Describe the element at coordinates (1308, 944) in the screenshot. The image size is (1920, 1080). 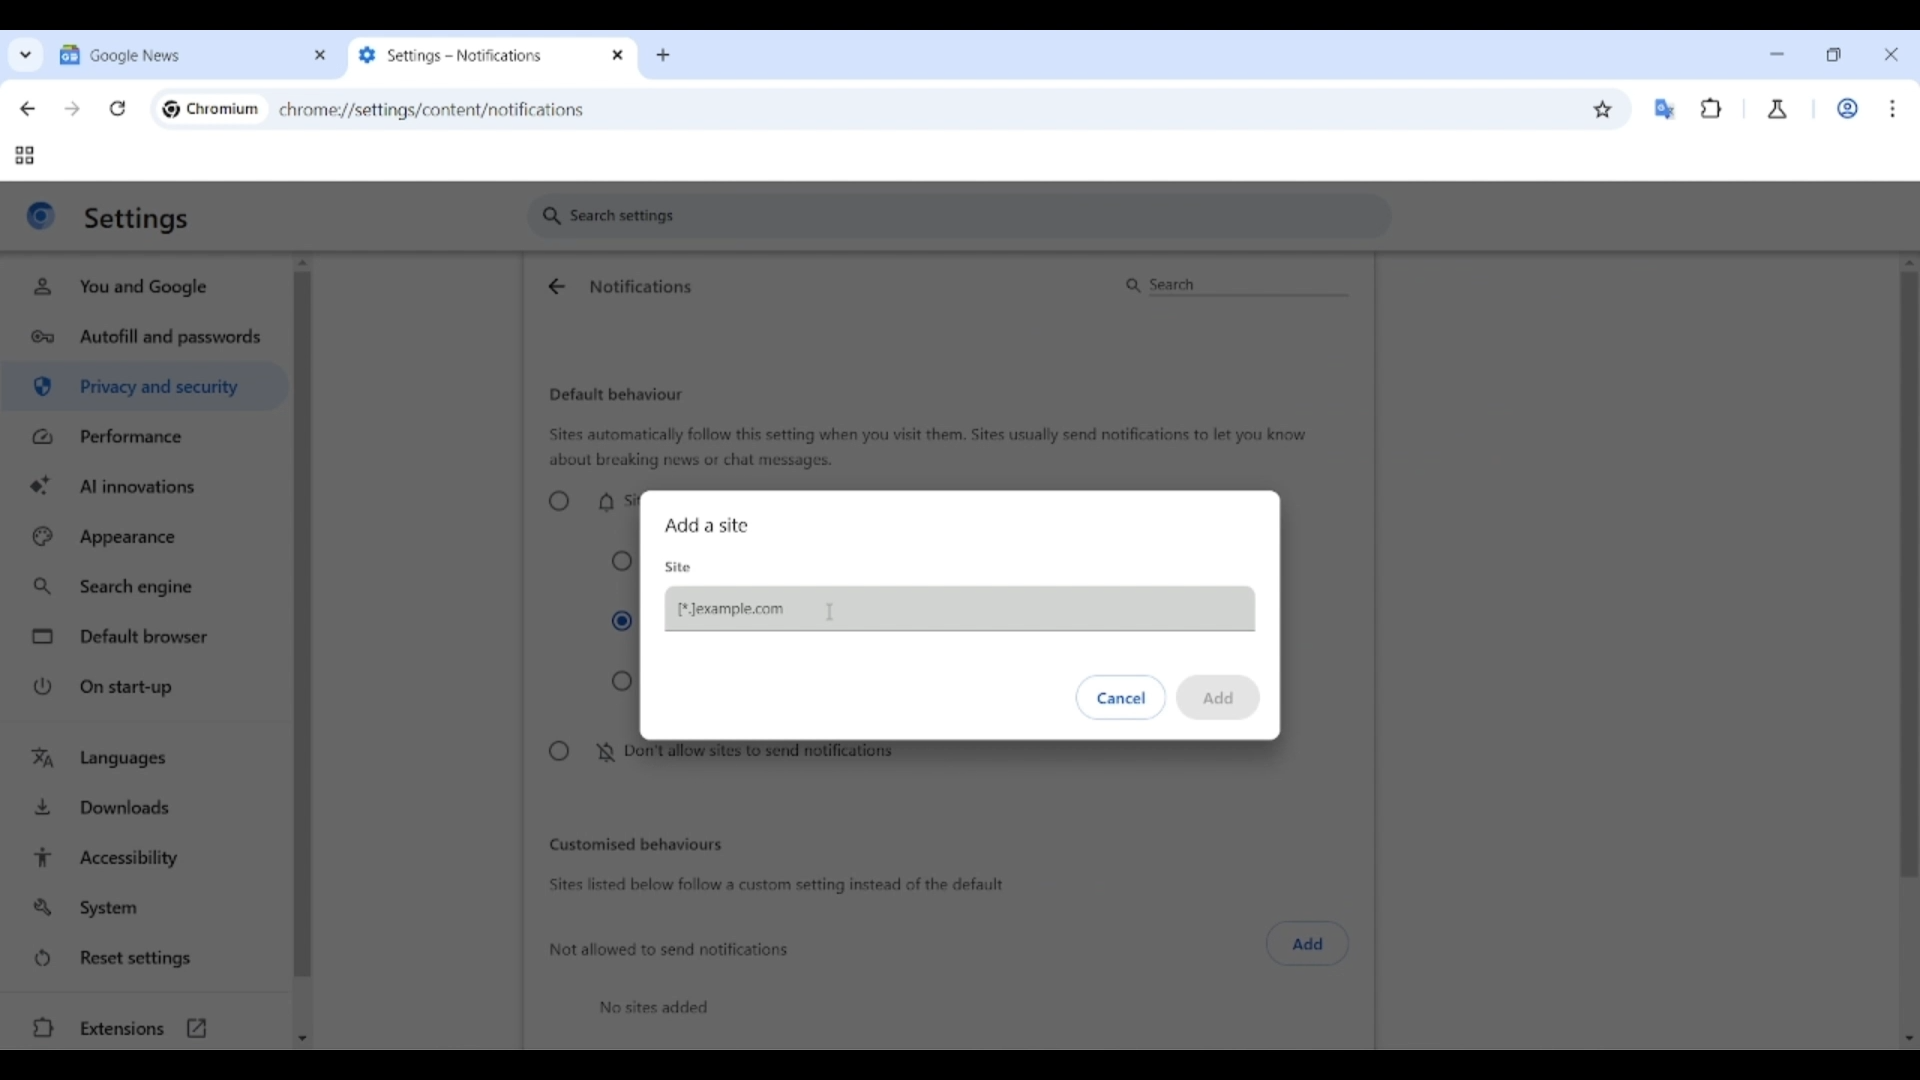
I see `Click to add sites not allowed to send notifications` at that location.